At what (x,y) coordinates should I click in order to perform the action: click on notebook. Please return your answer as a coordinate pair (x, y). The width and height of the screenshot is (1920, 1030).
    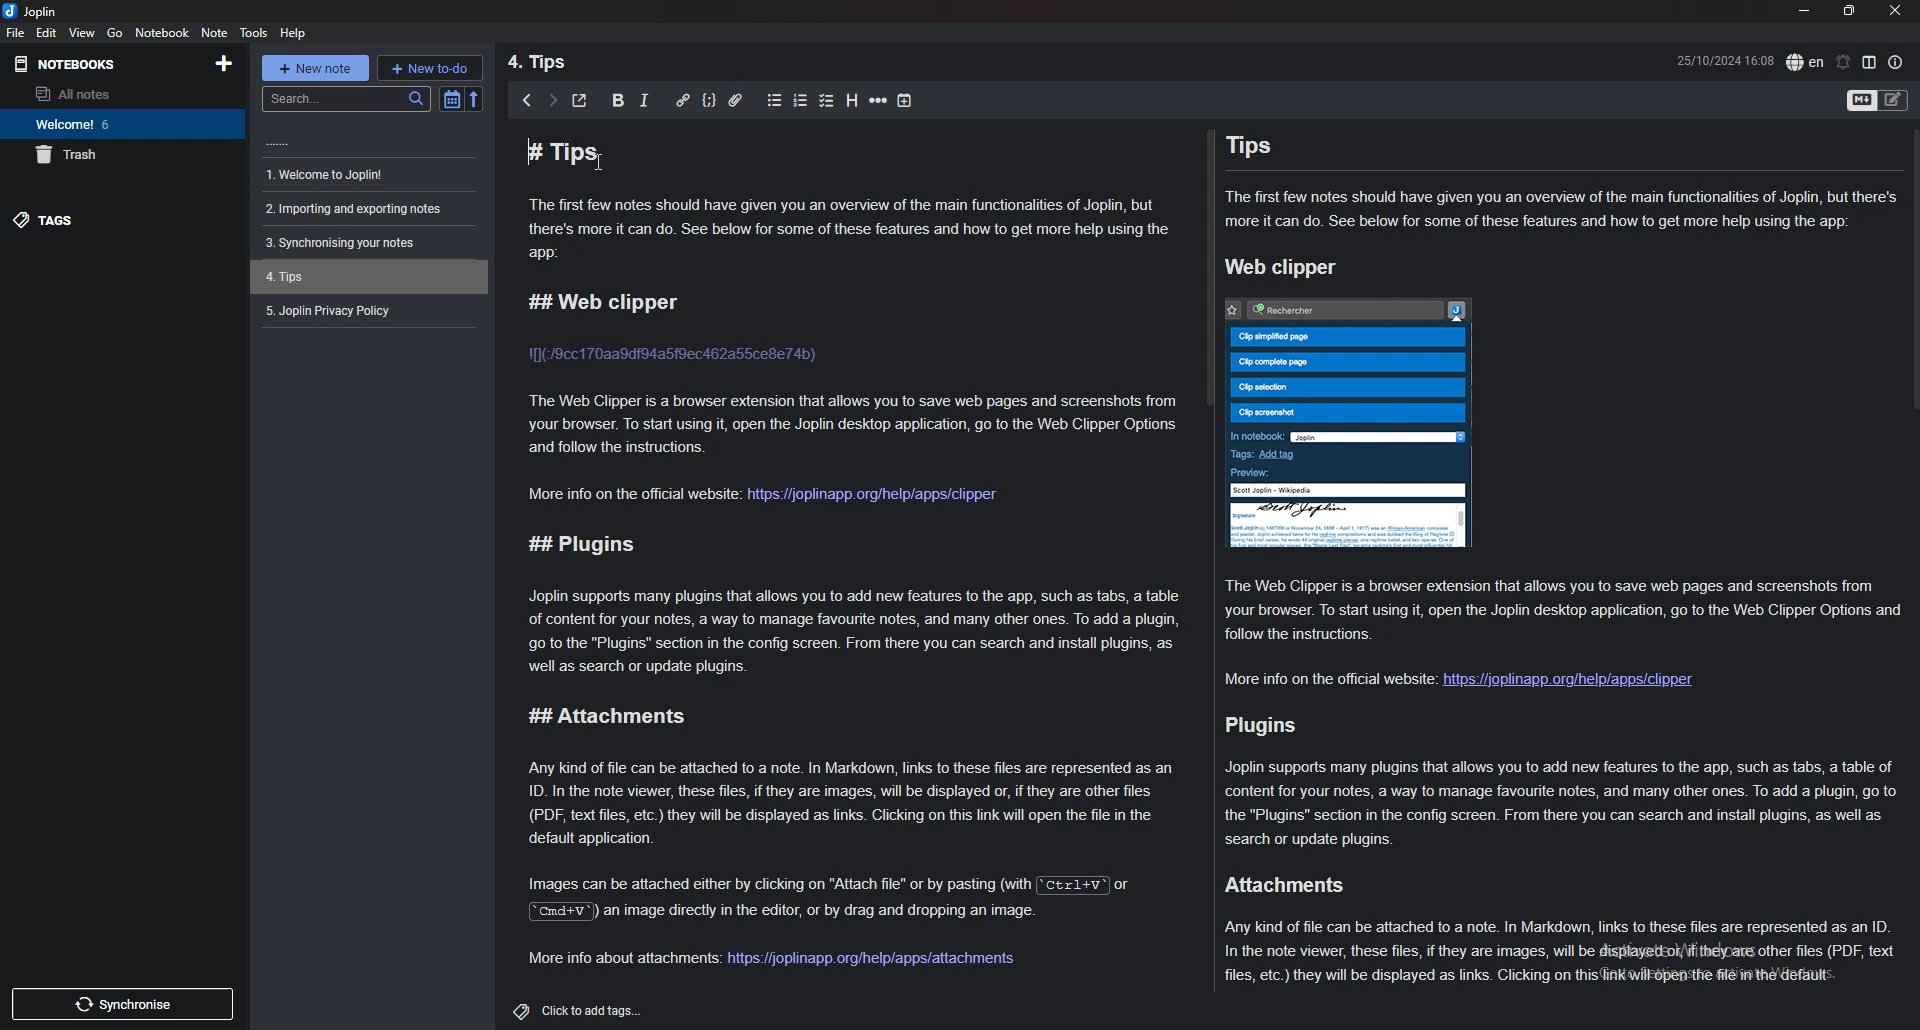
    Looking at the image, I should click on (163, 32).